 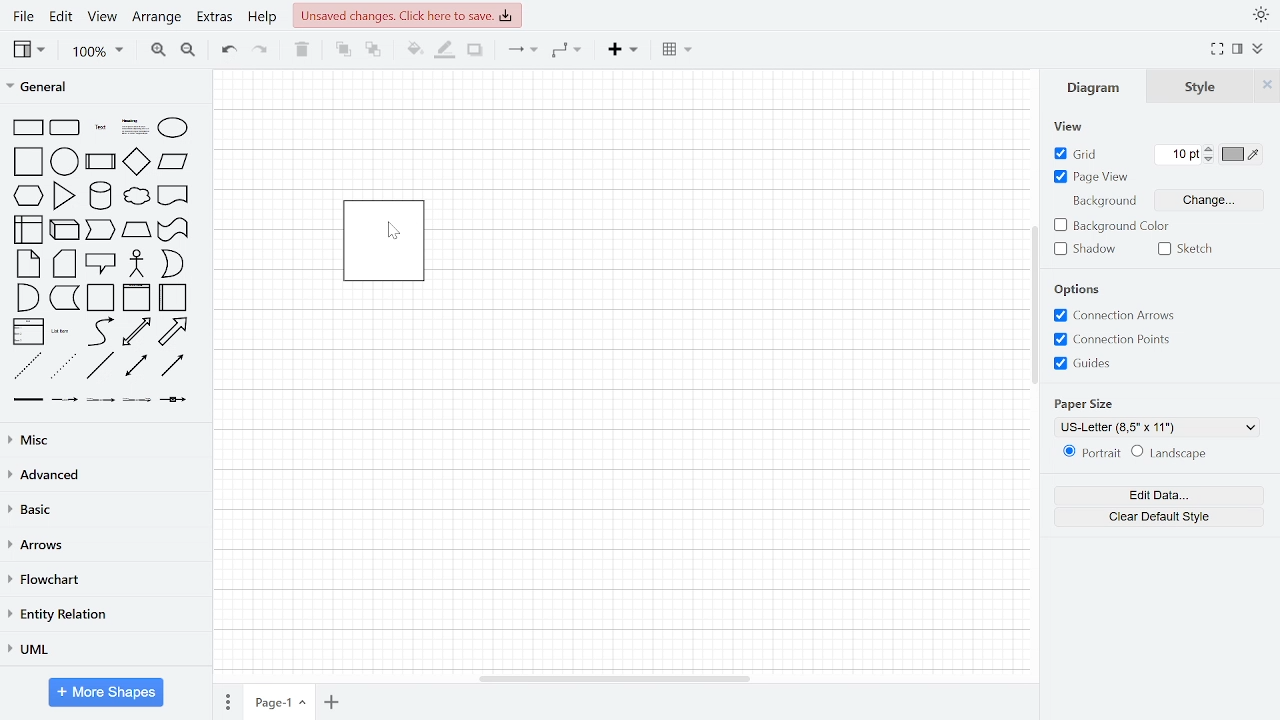 I want to click on vertical container, so click(x=136, y=297).